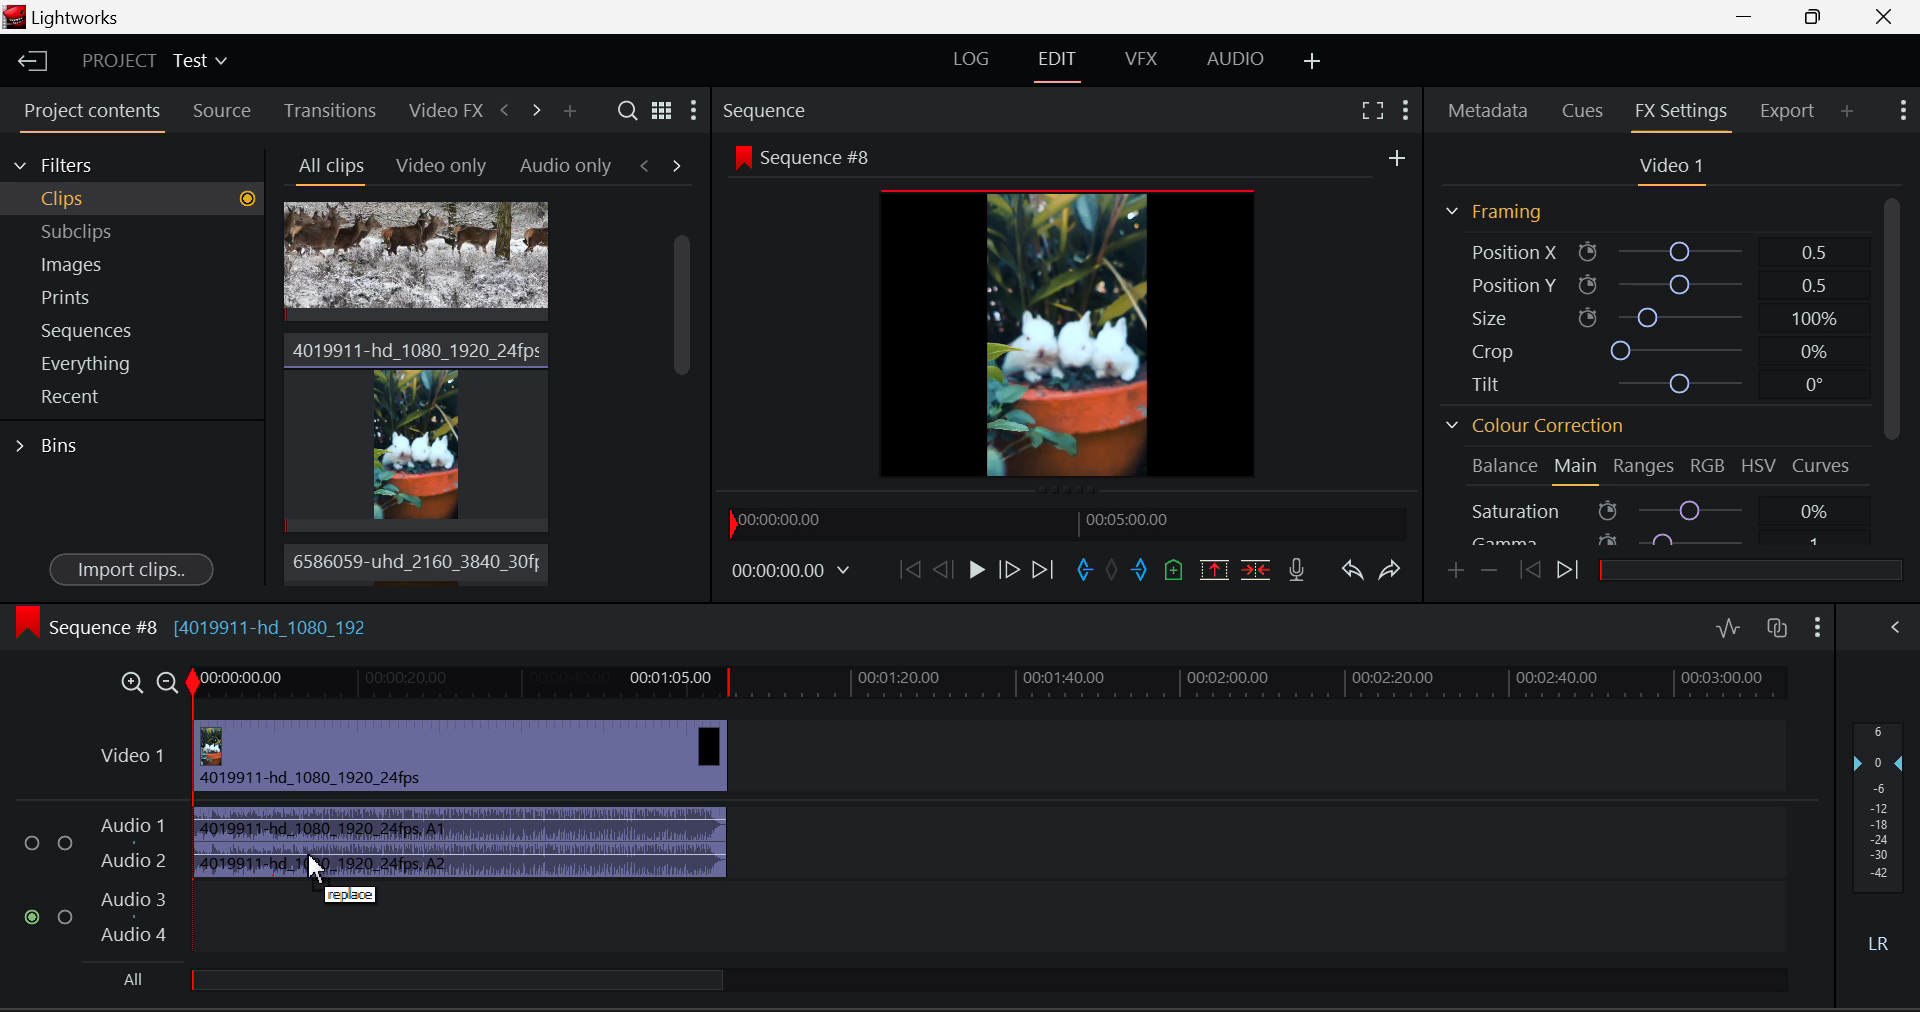  What do you see at coordinates (1393, 570) in the screenshot?
I see `Redo` at bounding box center [1393, 570].